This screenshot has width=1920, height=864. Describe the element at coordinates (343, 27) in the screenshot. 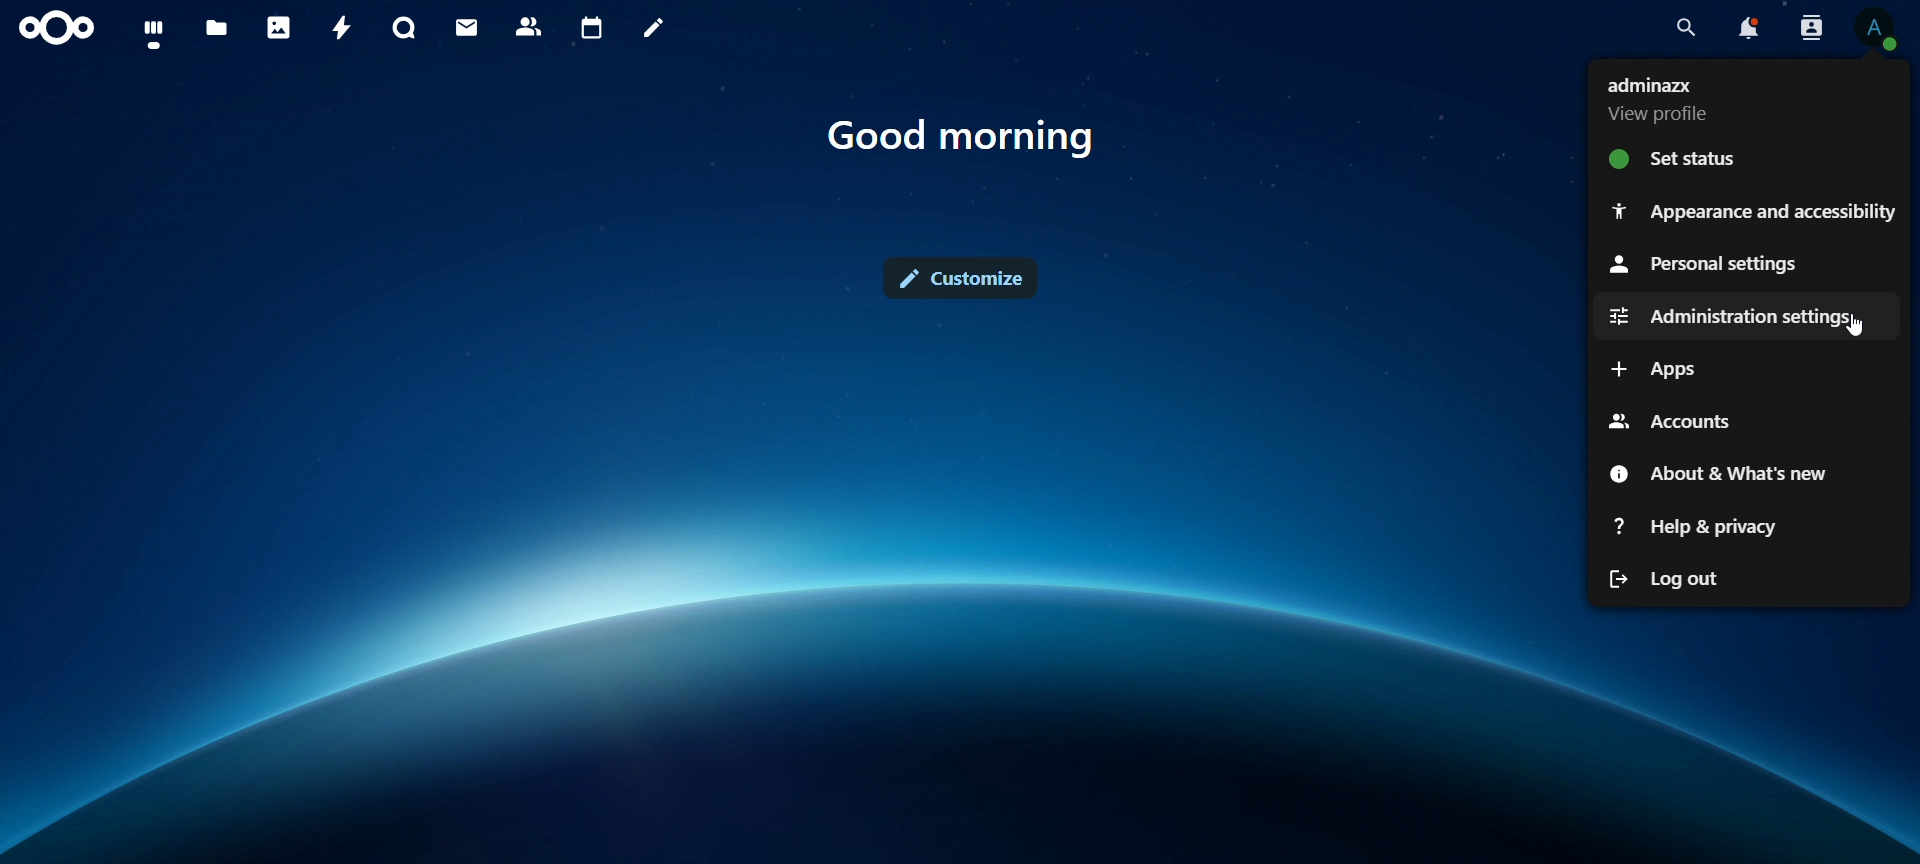

I see `activity` at that location.